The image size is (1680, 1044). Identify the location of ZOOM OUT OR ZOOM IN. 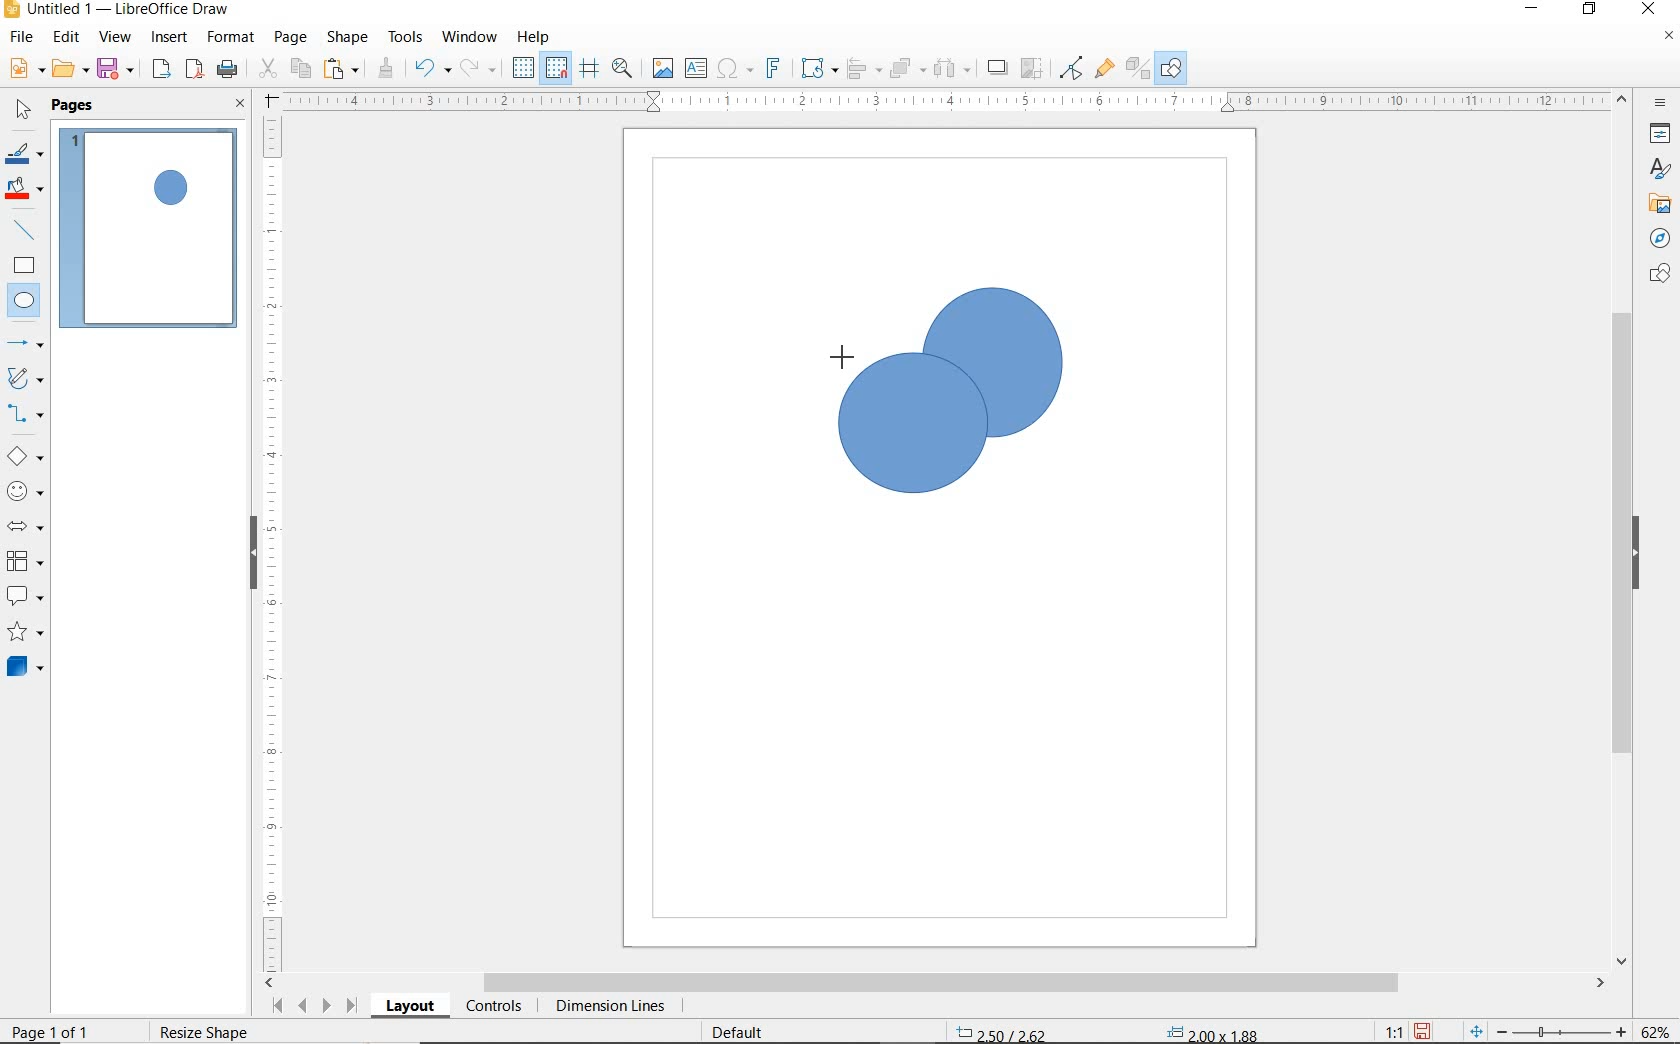
(1548, 1032).